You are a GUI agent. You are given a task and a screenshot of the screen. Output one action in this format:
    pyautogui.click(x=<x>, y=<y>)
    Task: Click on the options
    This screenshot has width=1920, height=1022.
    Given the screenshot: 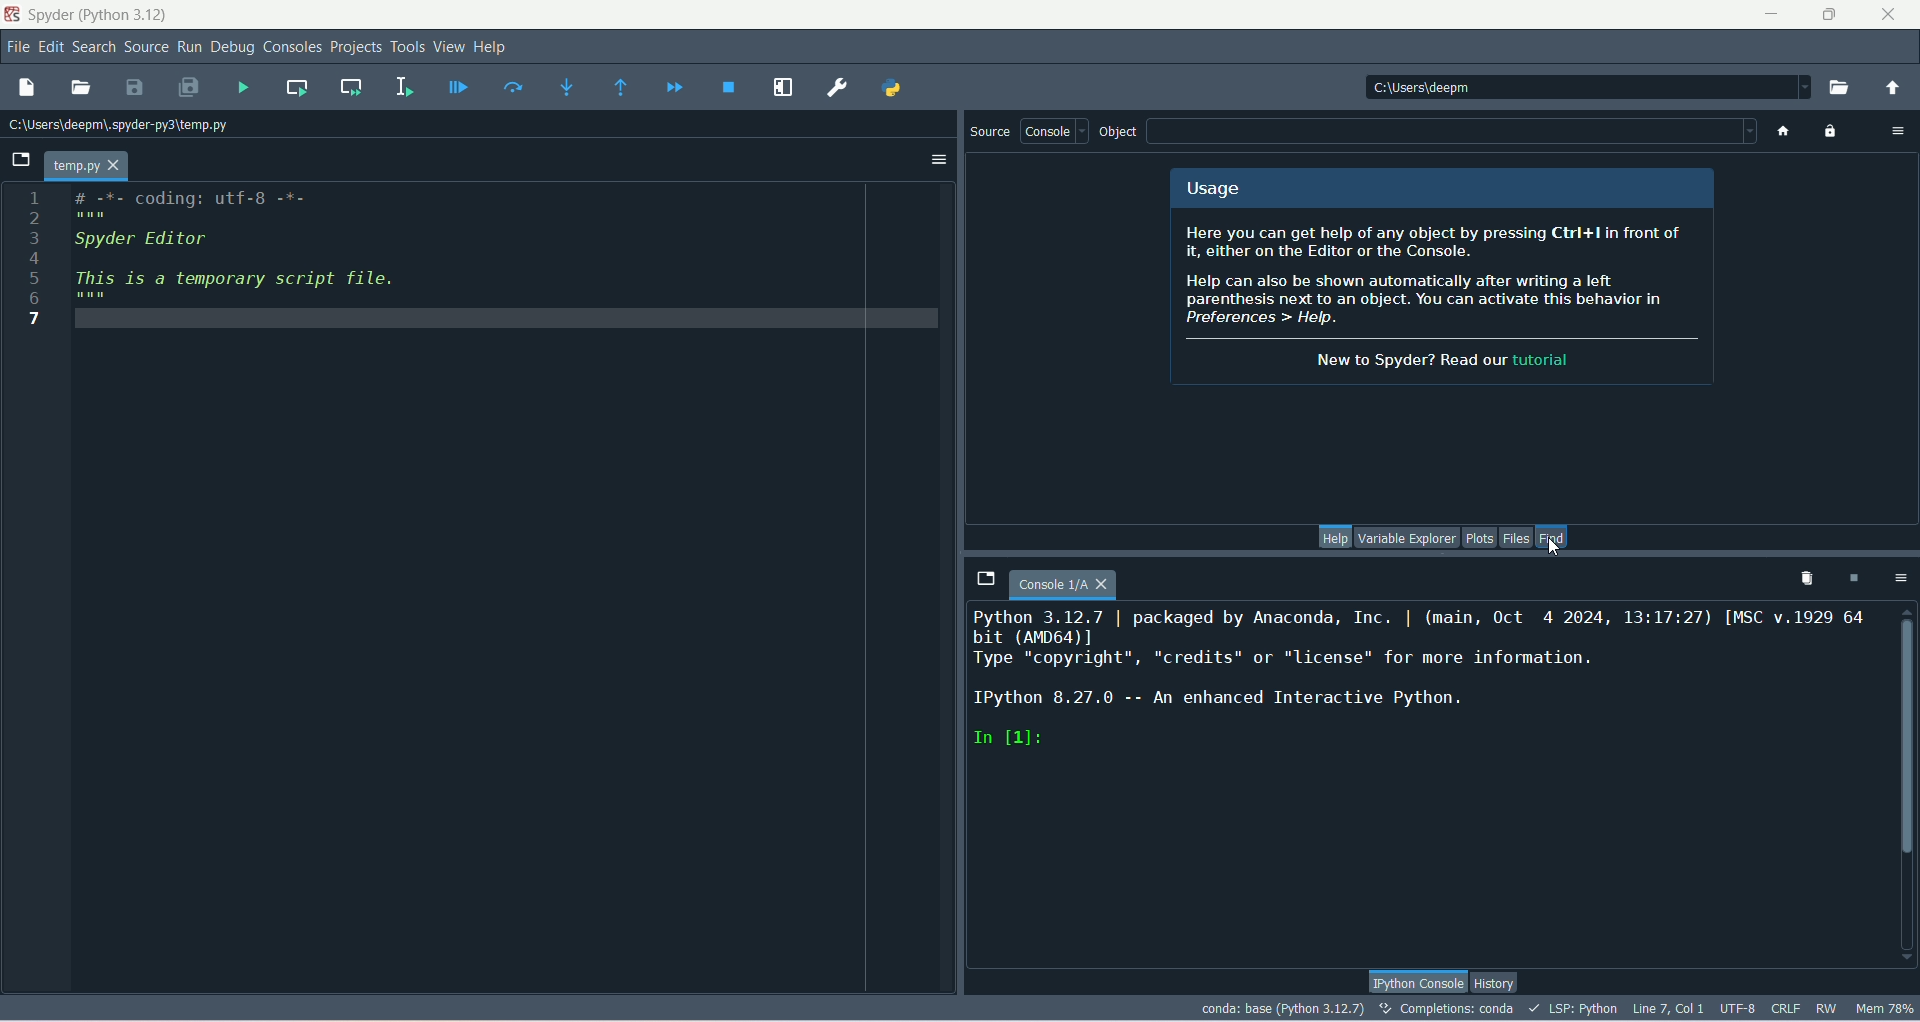 What is the action you would take?
    pyautogui.click(x=937, y=161)
    